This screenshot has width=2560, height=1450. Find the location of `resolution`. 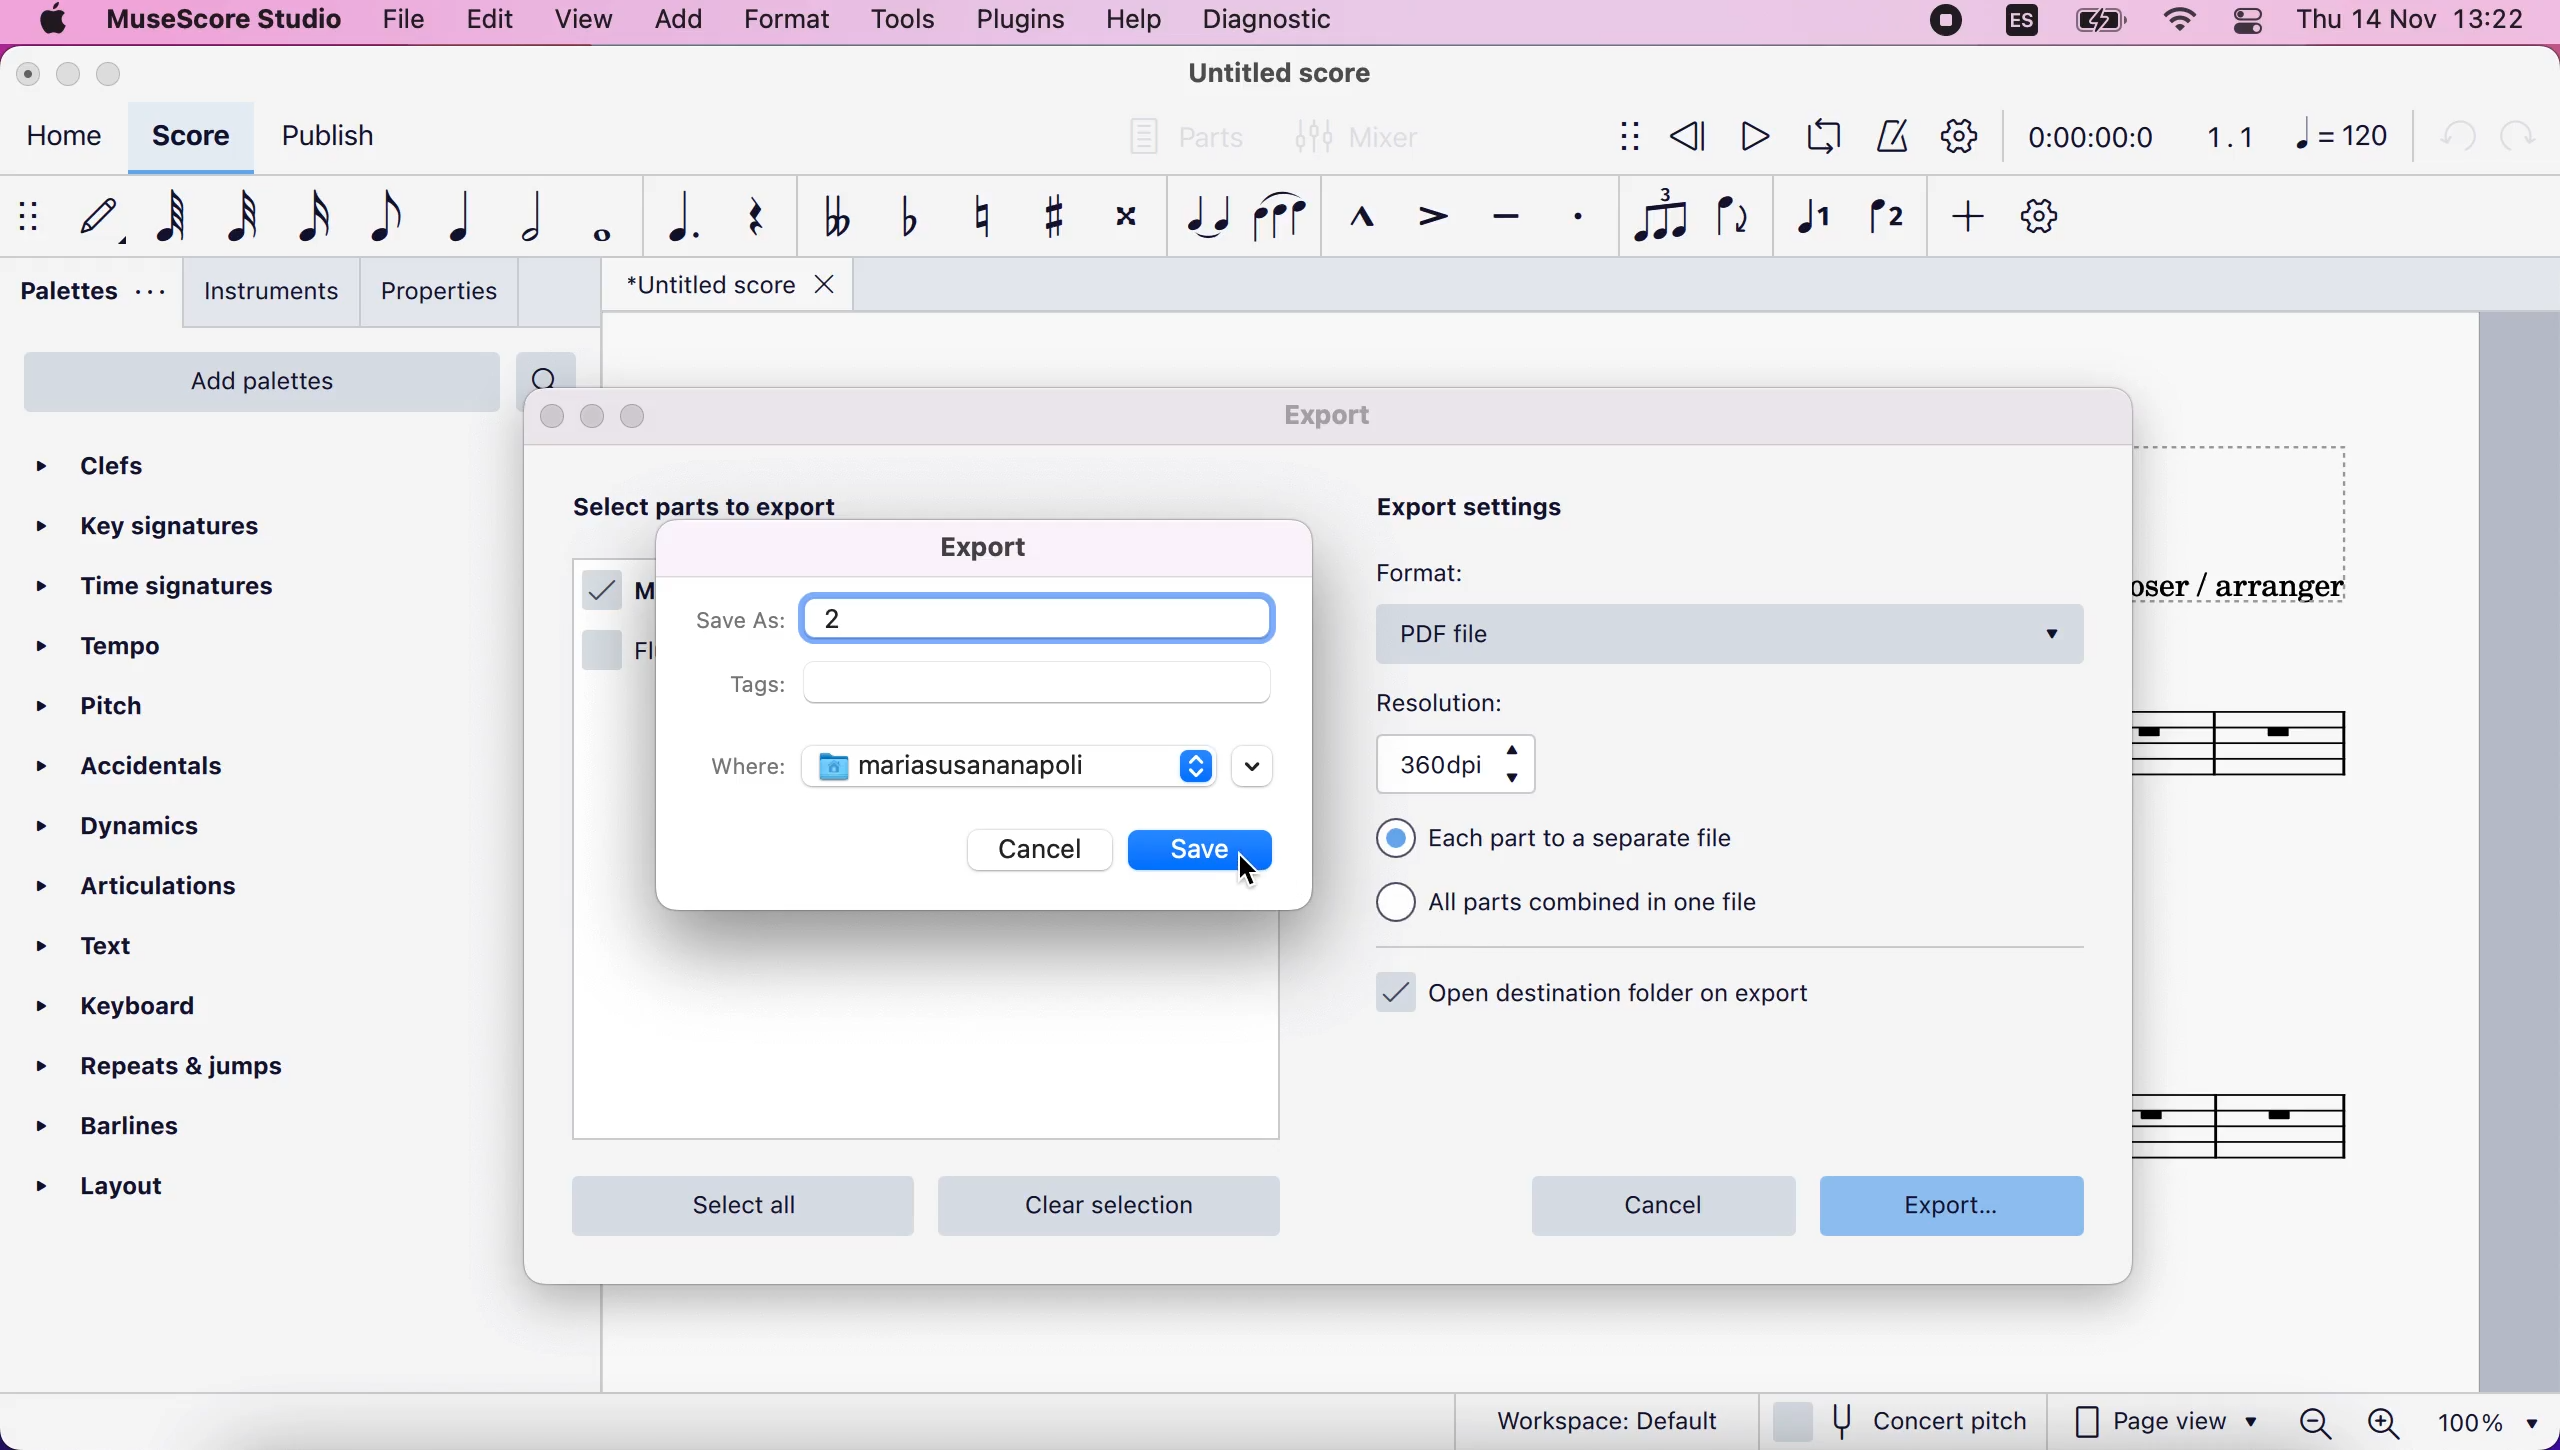

resolution is located at coordinates (1456, 703).